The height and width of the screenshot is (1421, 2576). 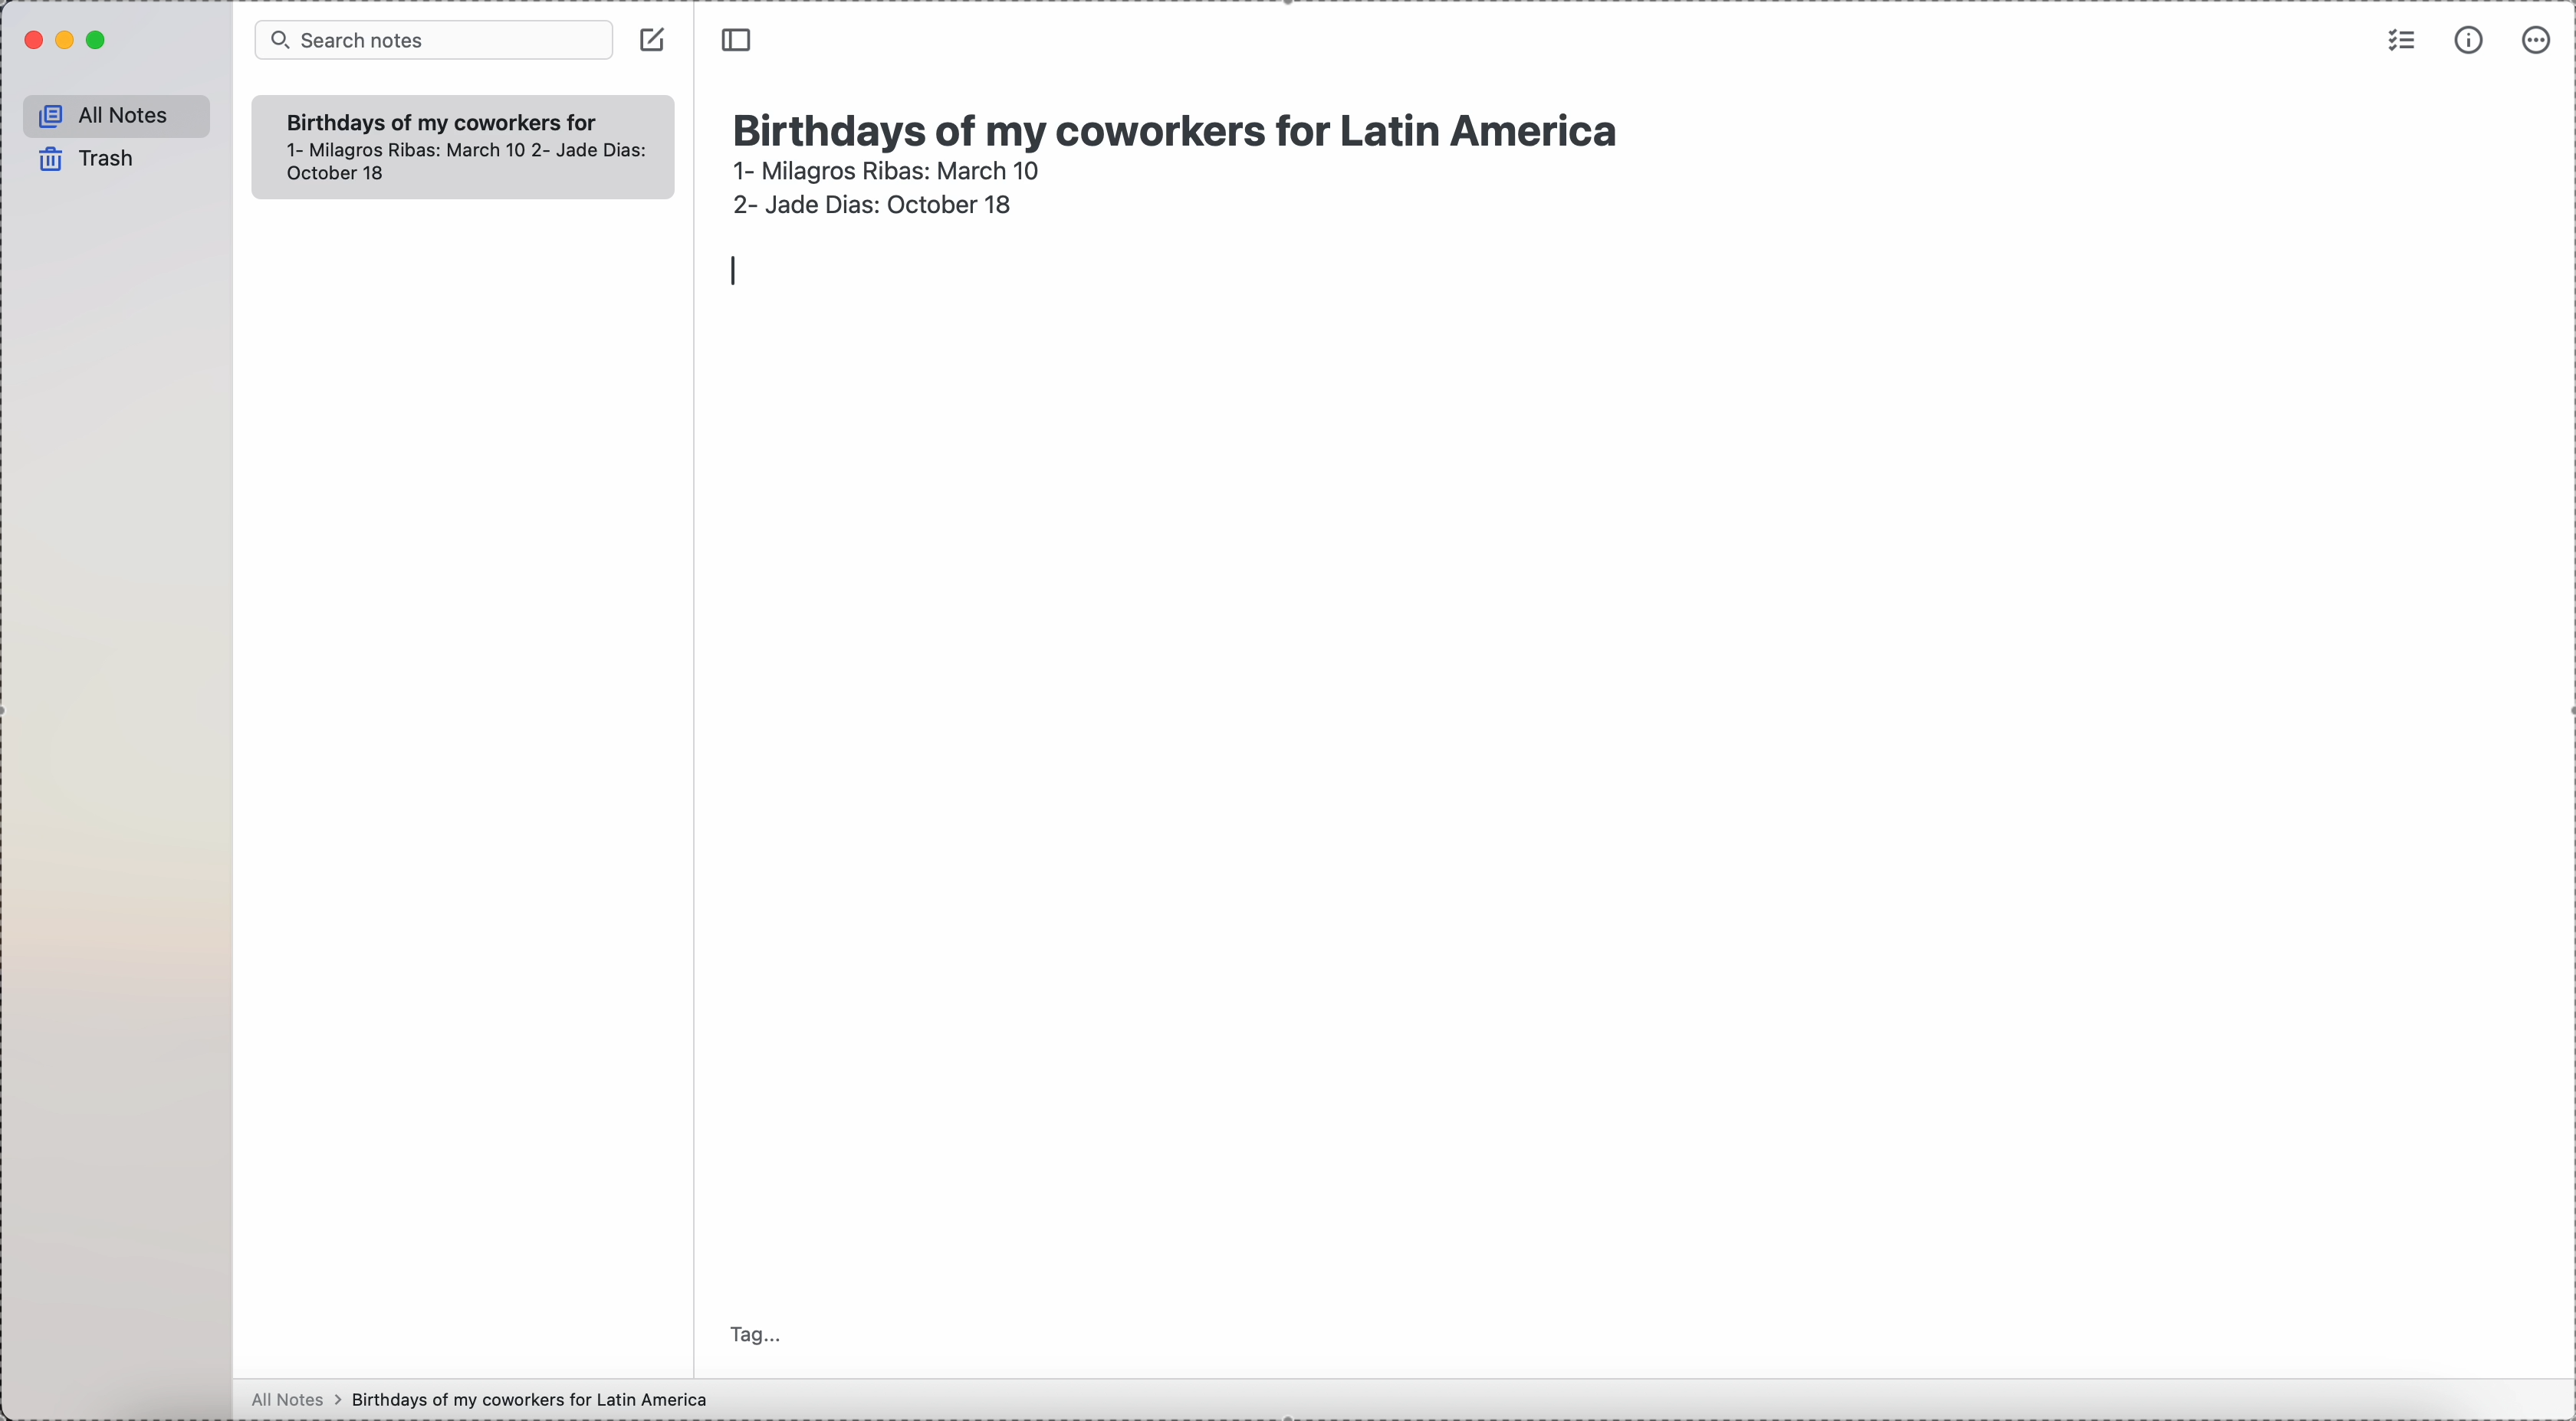 What do you see at coordinates (652, 39) in the screenshot?
I see `create note` at bounding box center [652, 39].